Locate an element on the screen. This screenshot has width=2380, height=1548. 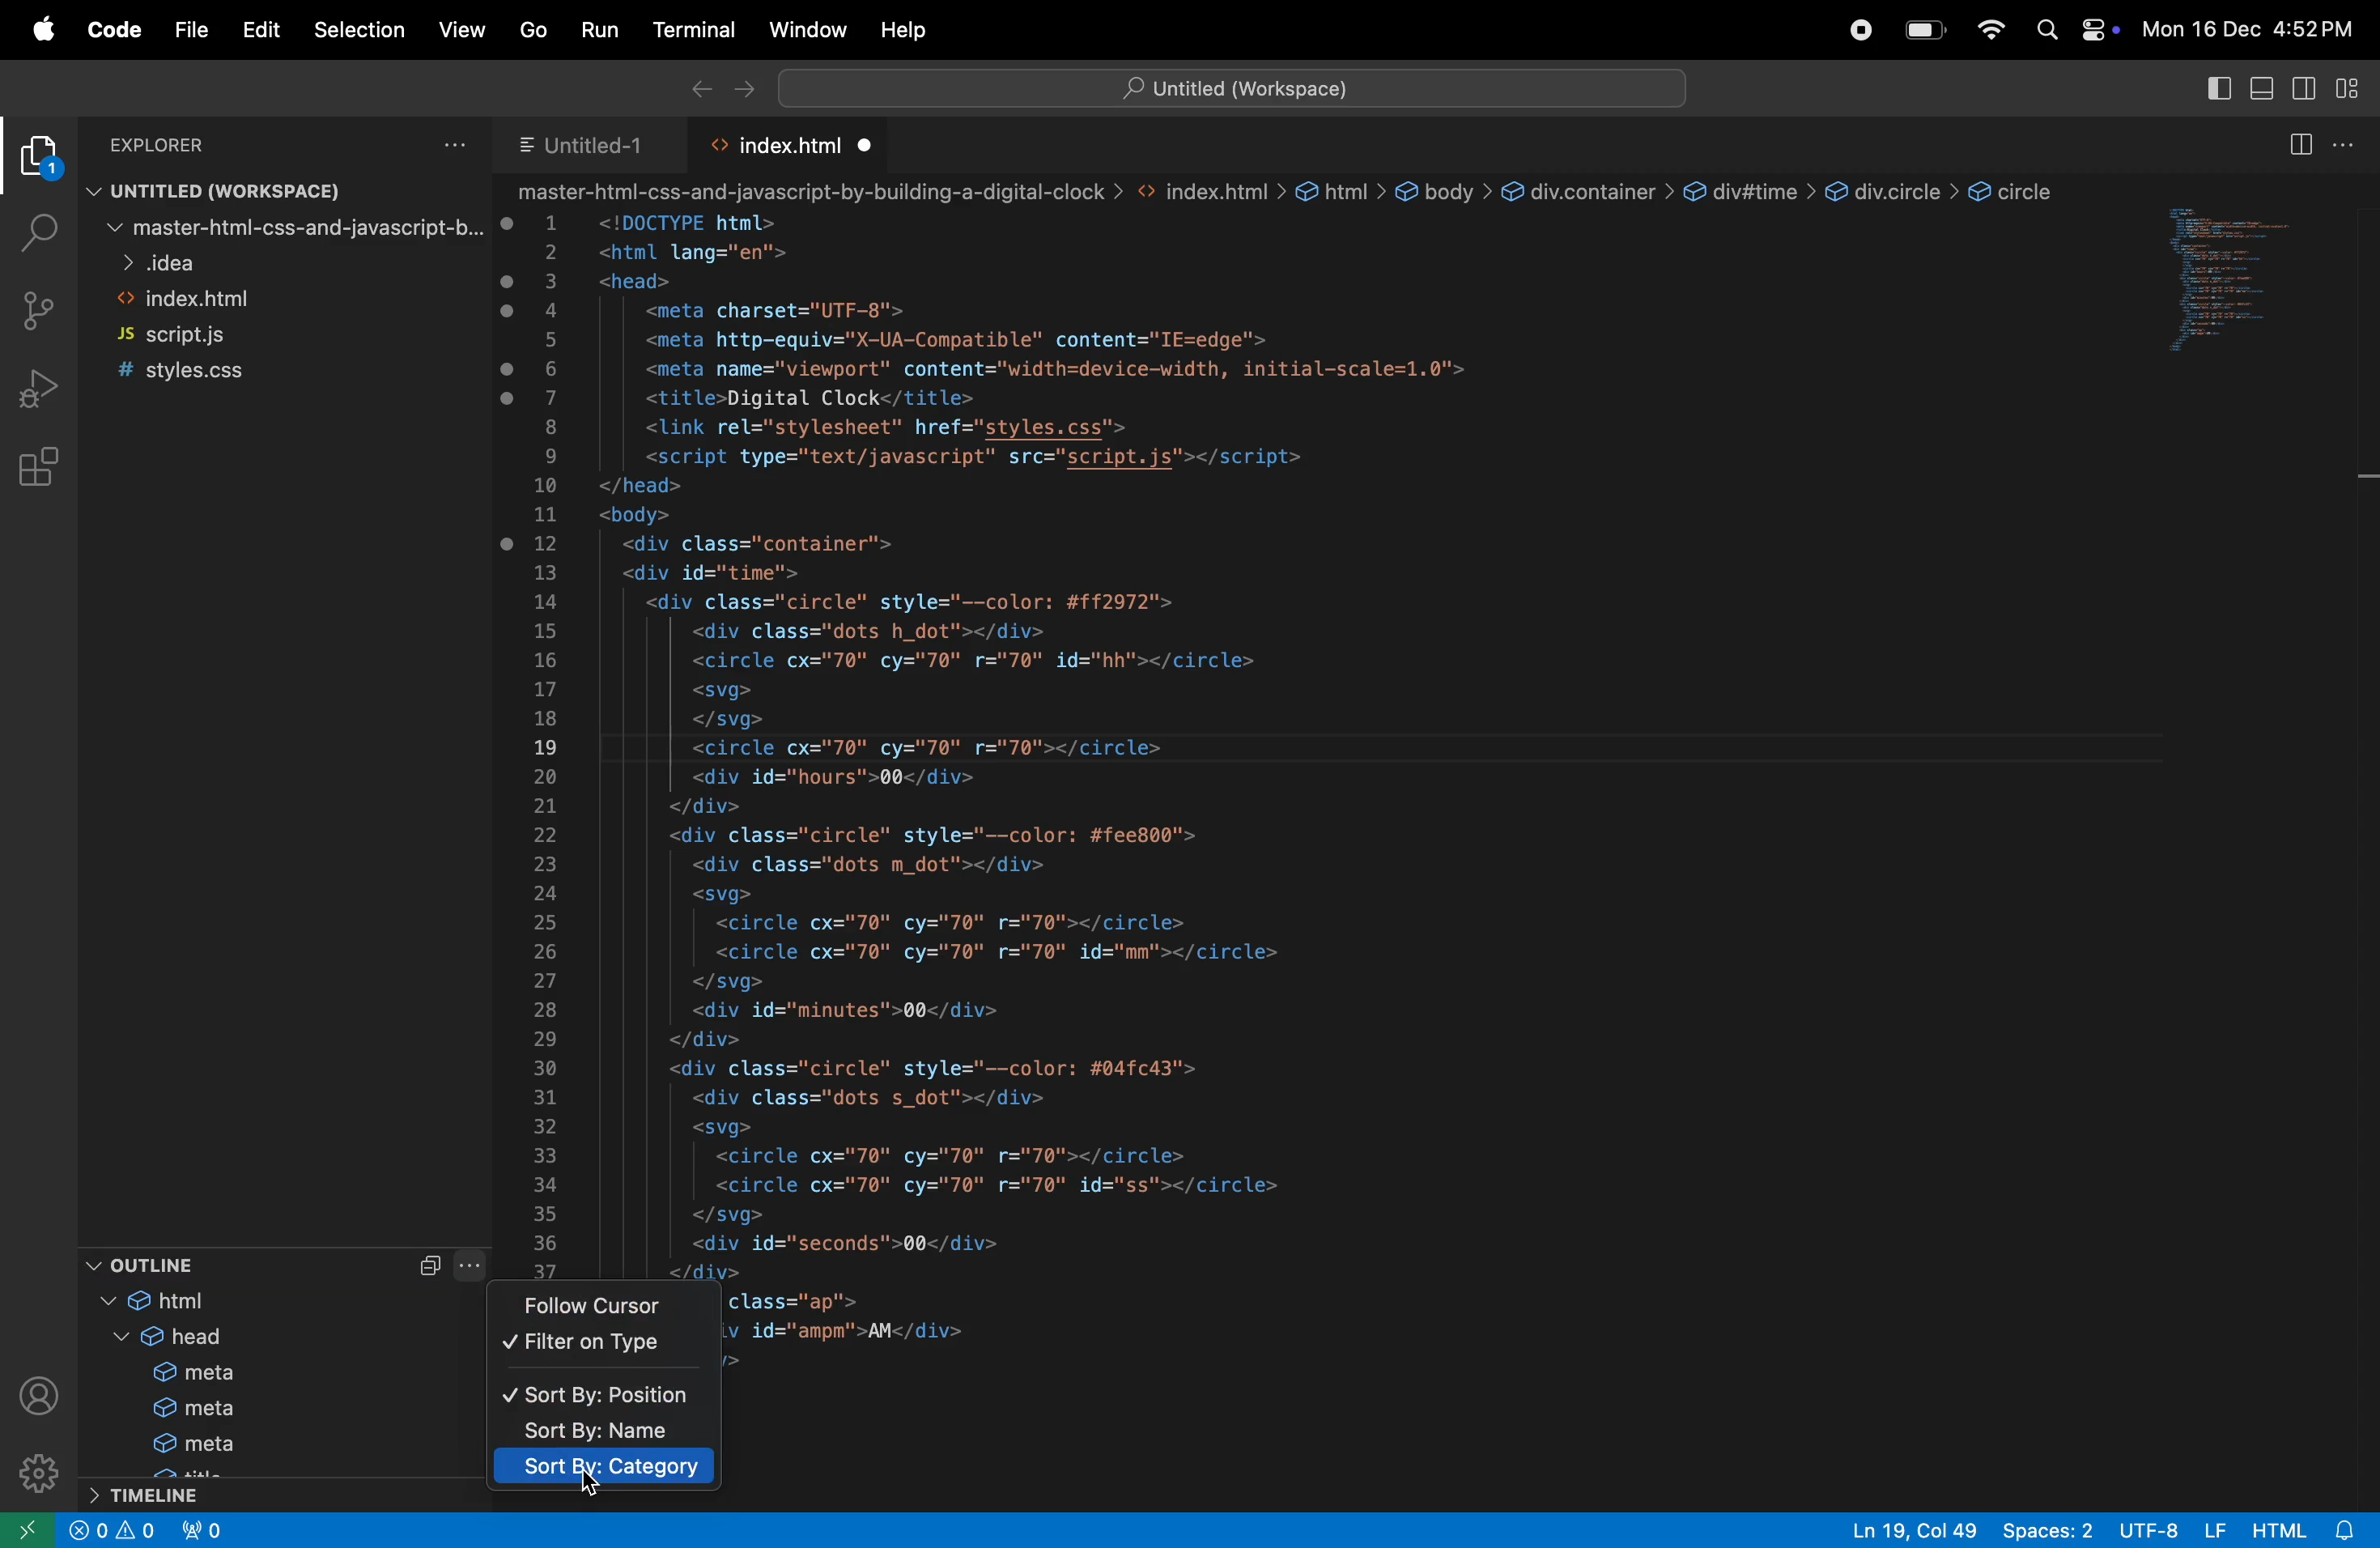
idea is located at coordinates (288, 262).